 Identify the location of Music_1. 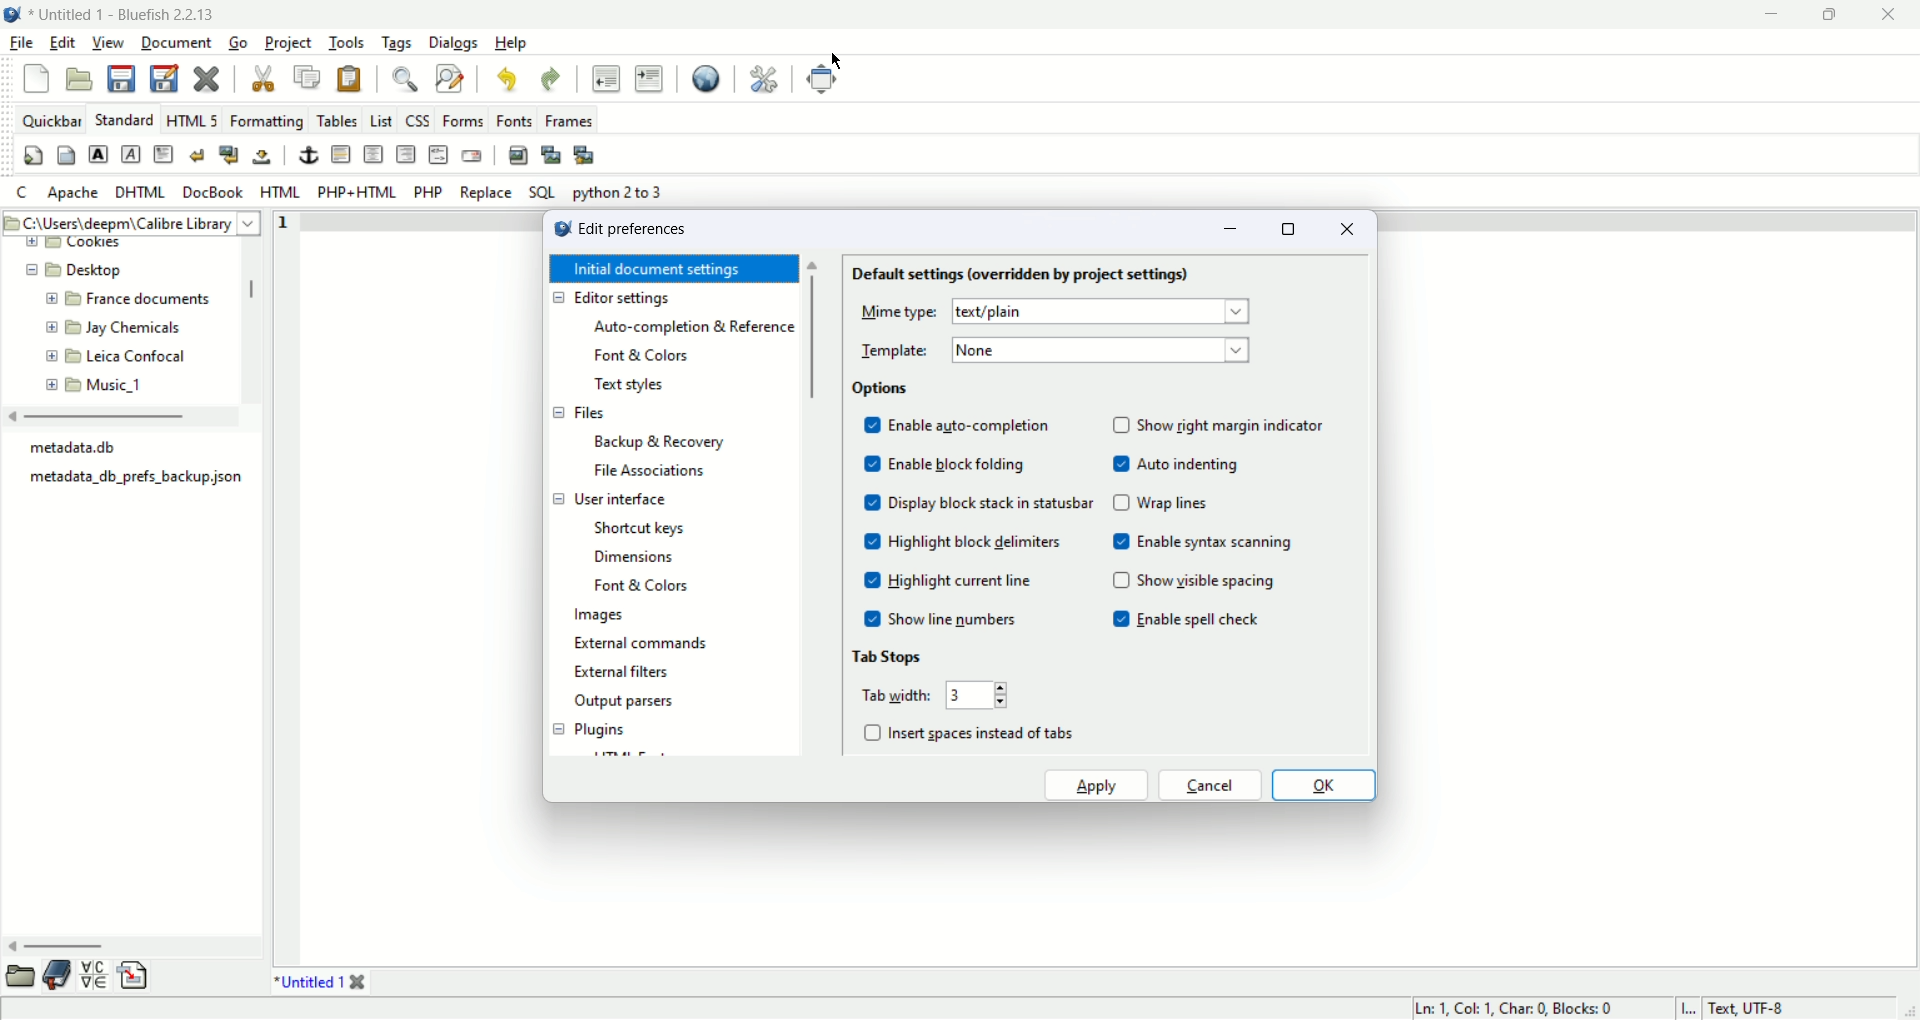
(119, 387).